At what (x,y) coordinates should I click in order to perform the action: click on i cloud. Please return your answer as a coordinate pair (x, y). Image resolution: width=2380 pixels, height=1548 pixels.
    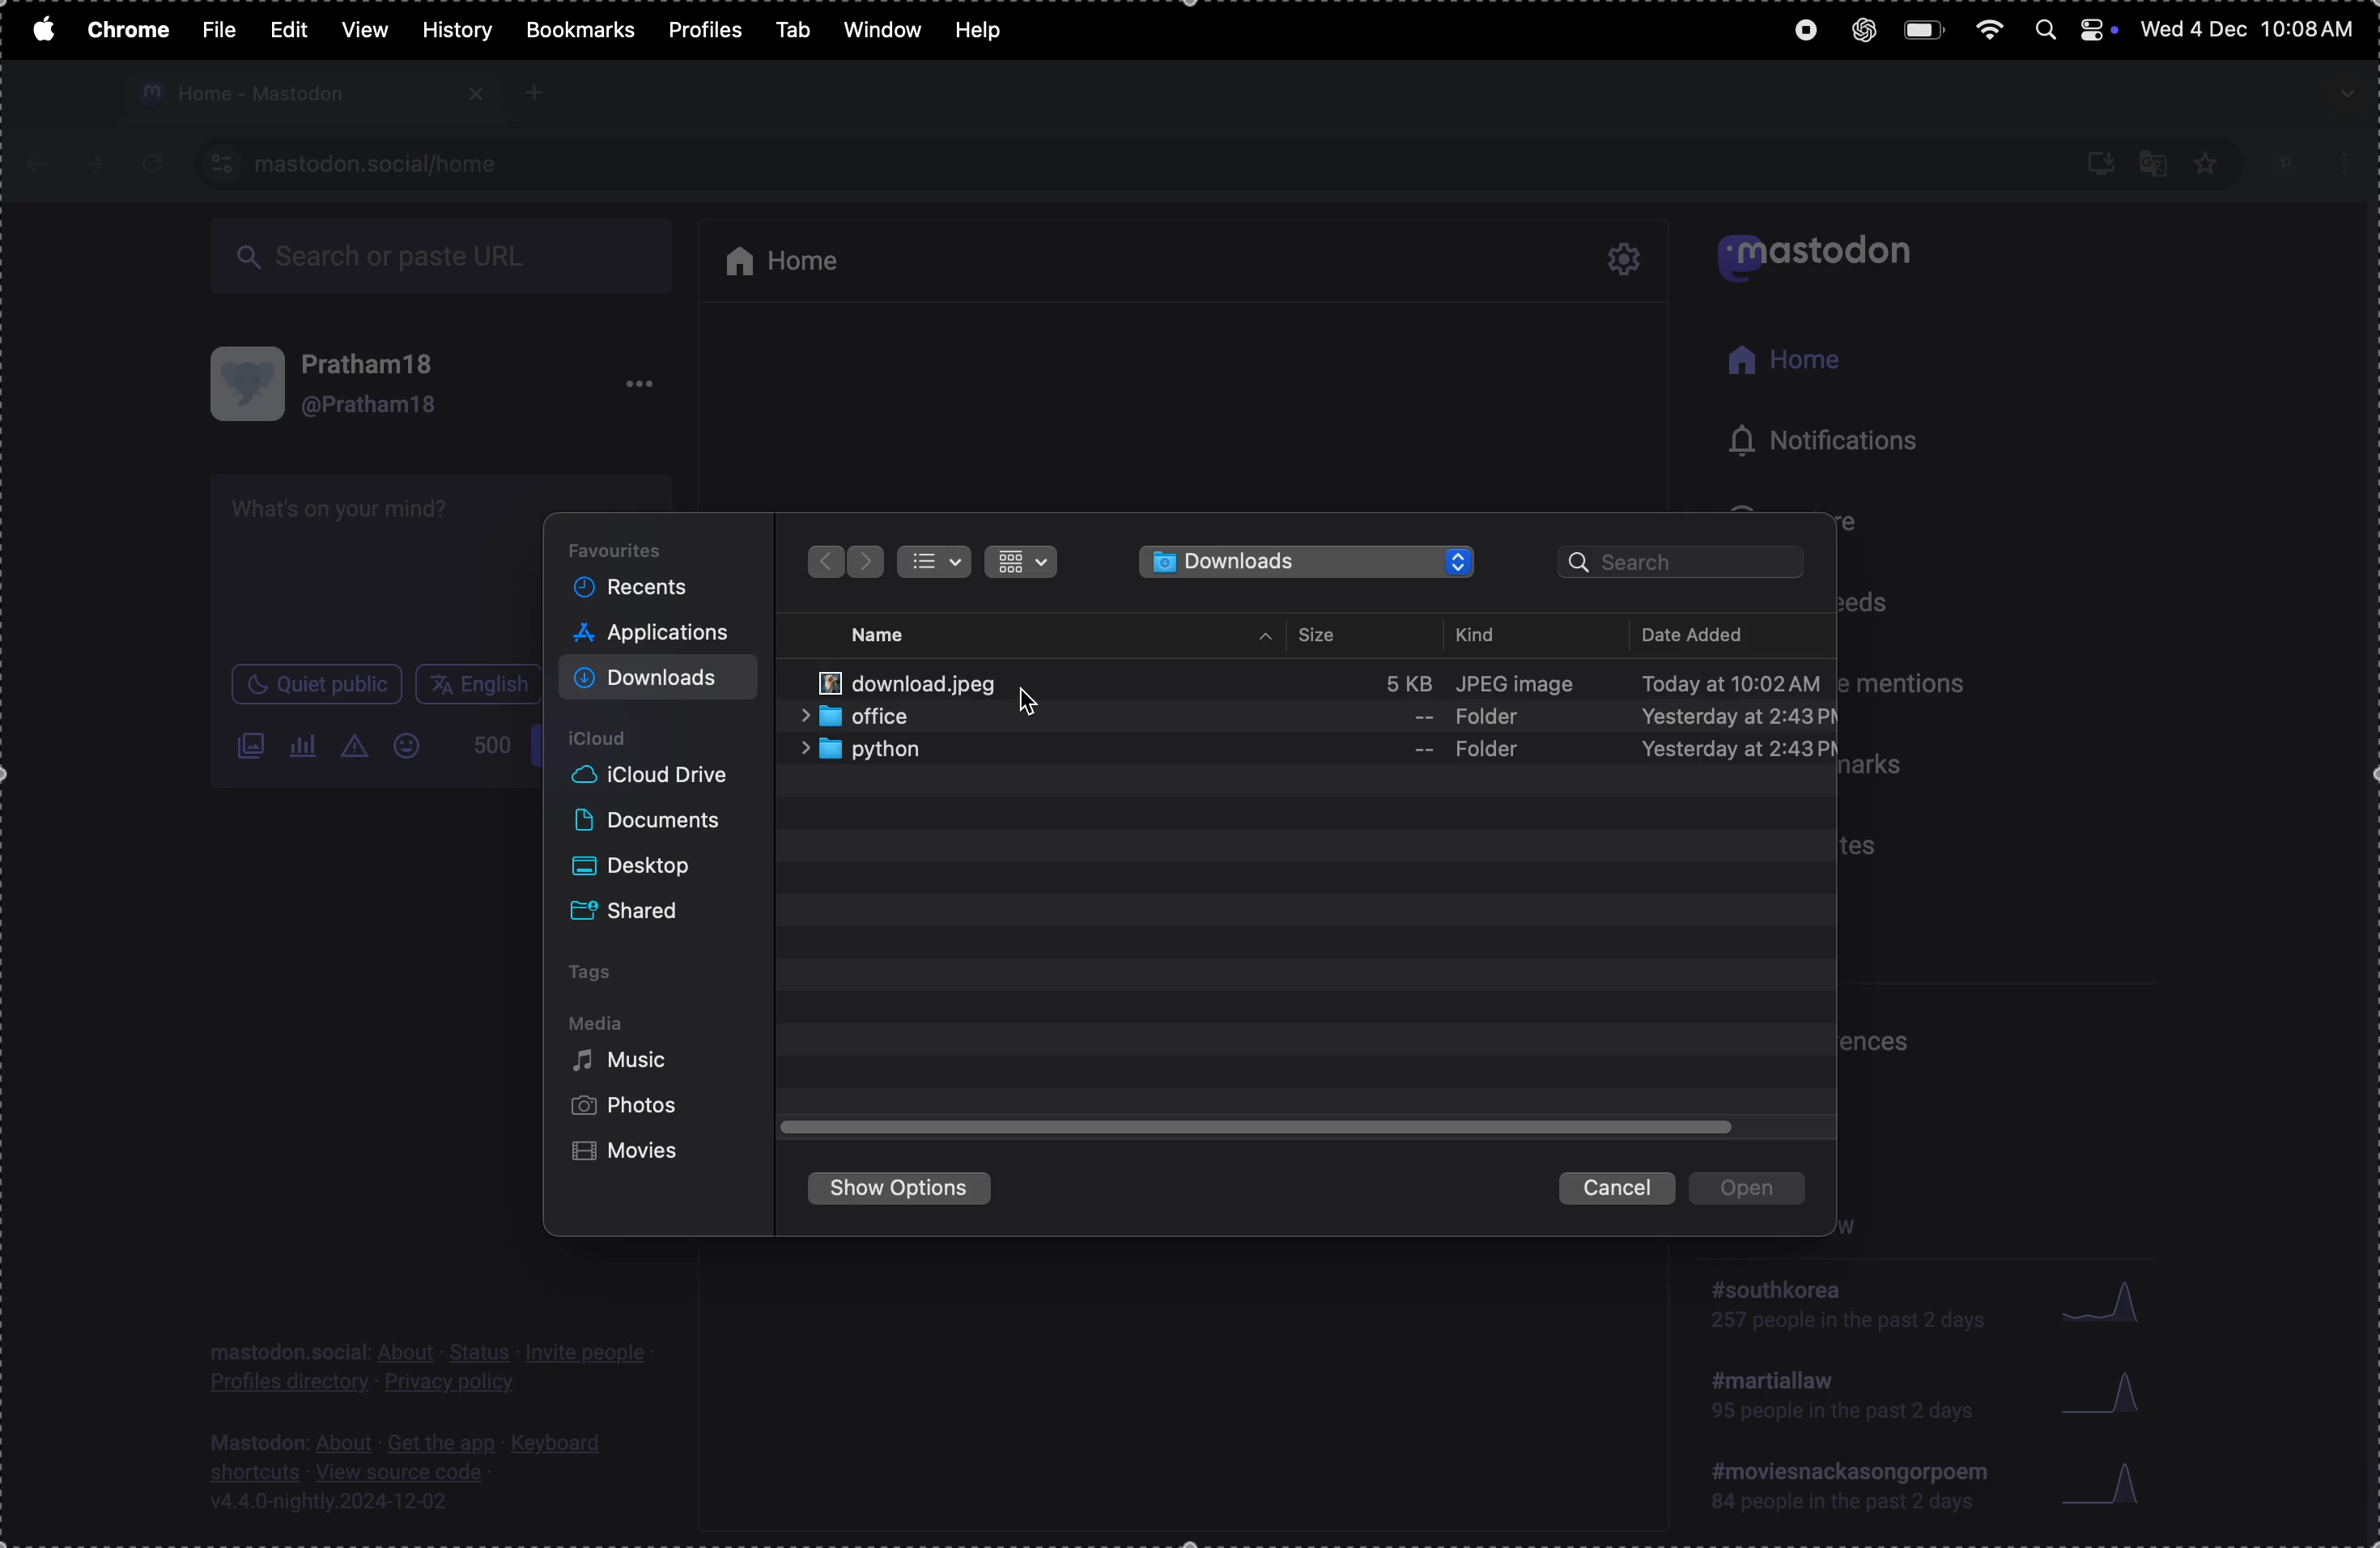
    Looking at the image, I should click on (622, 736).